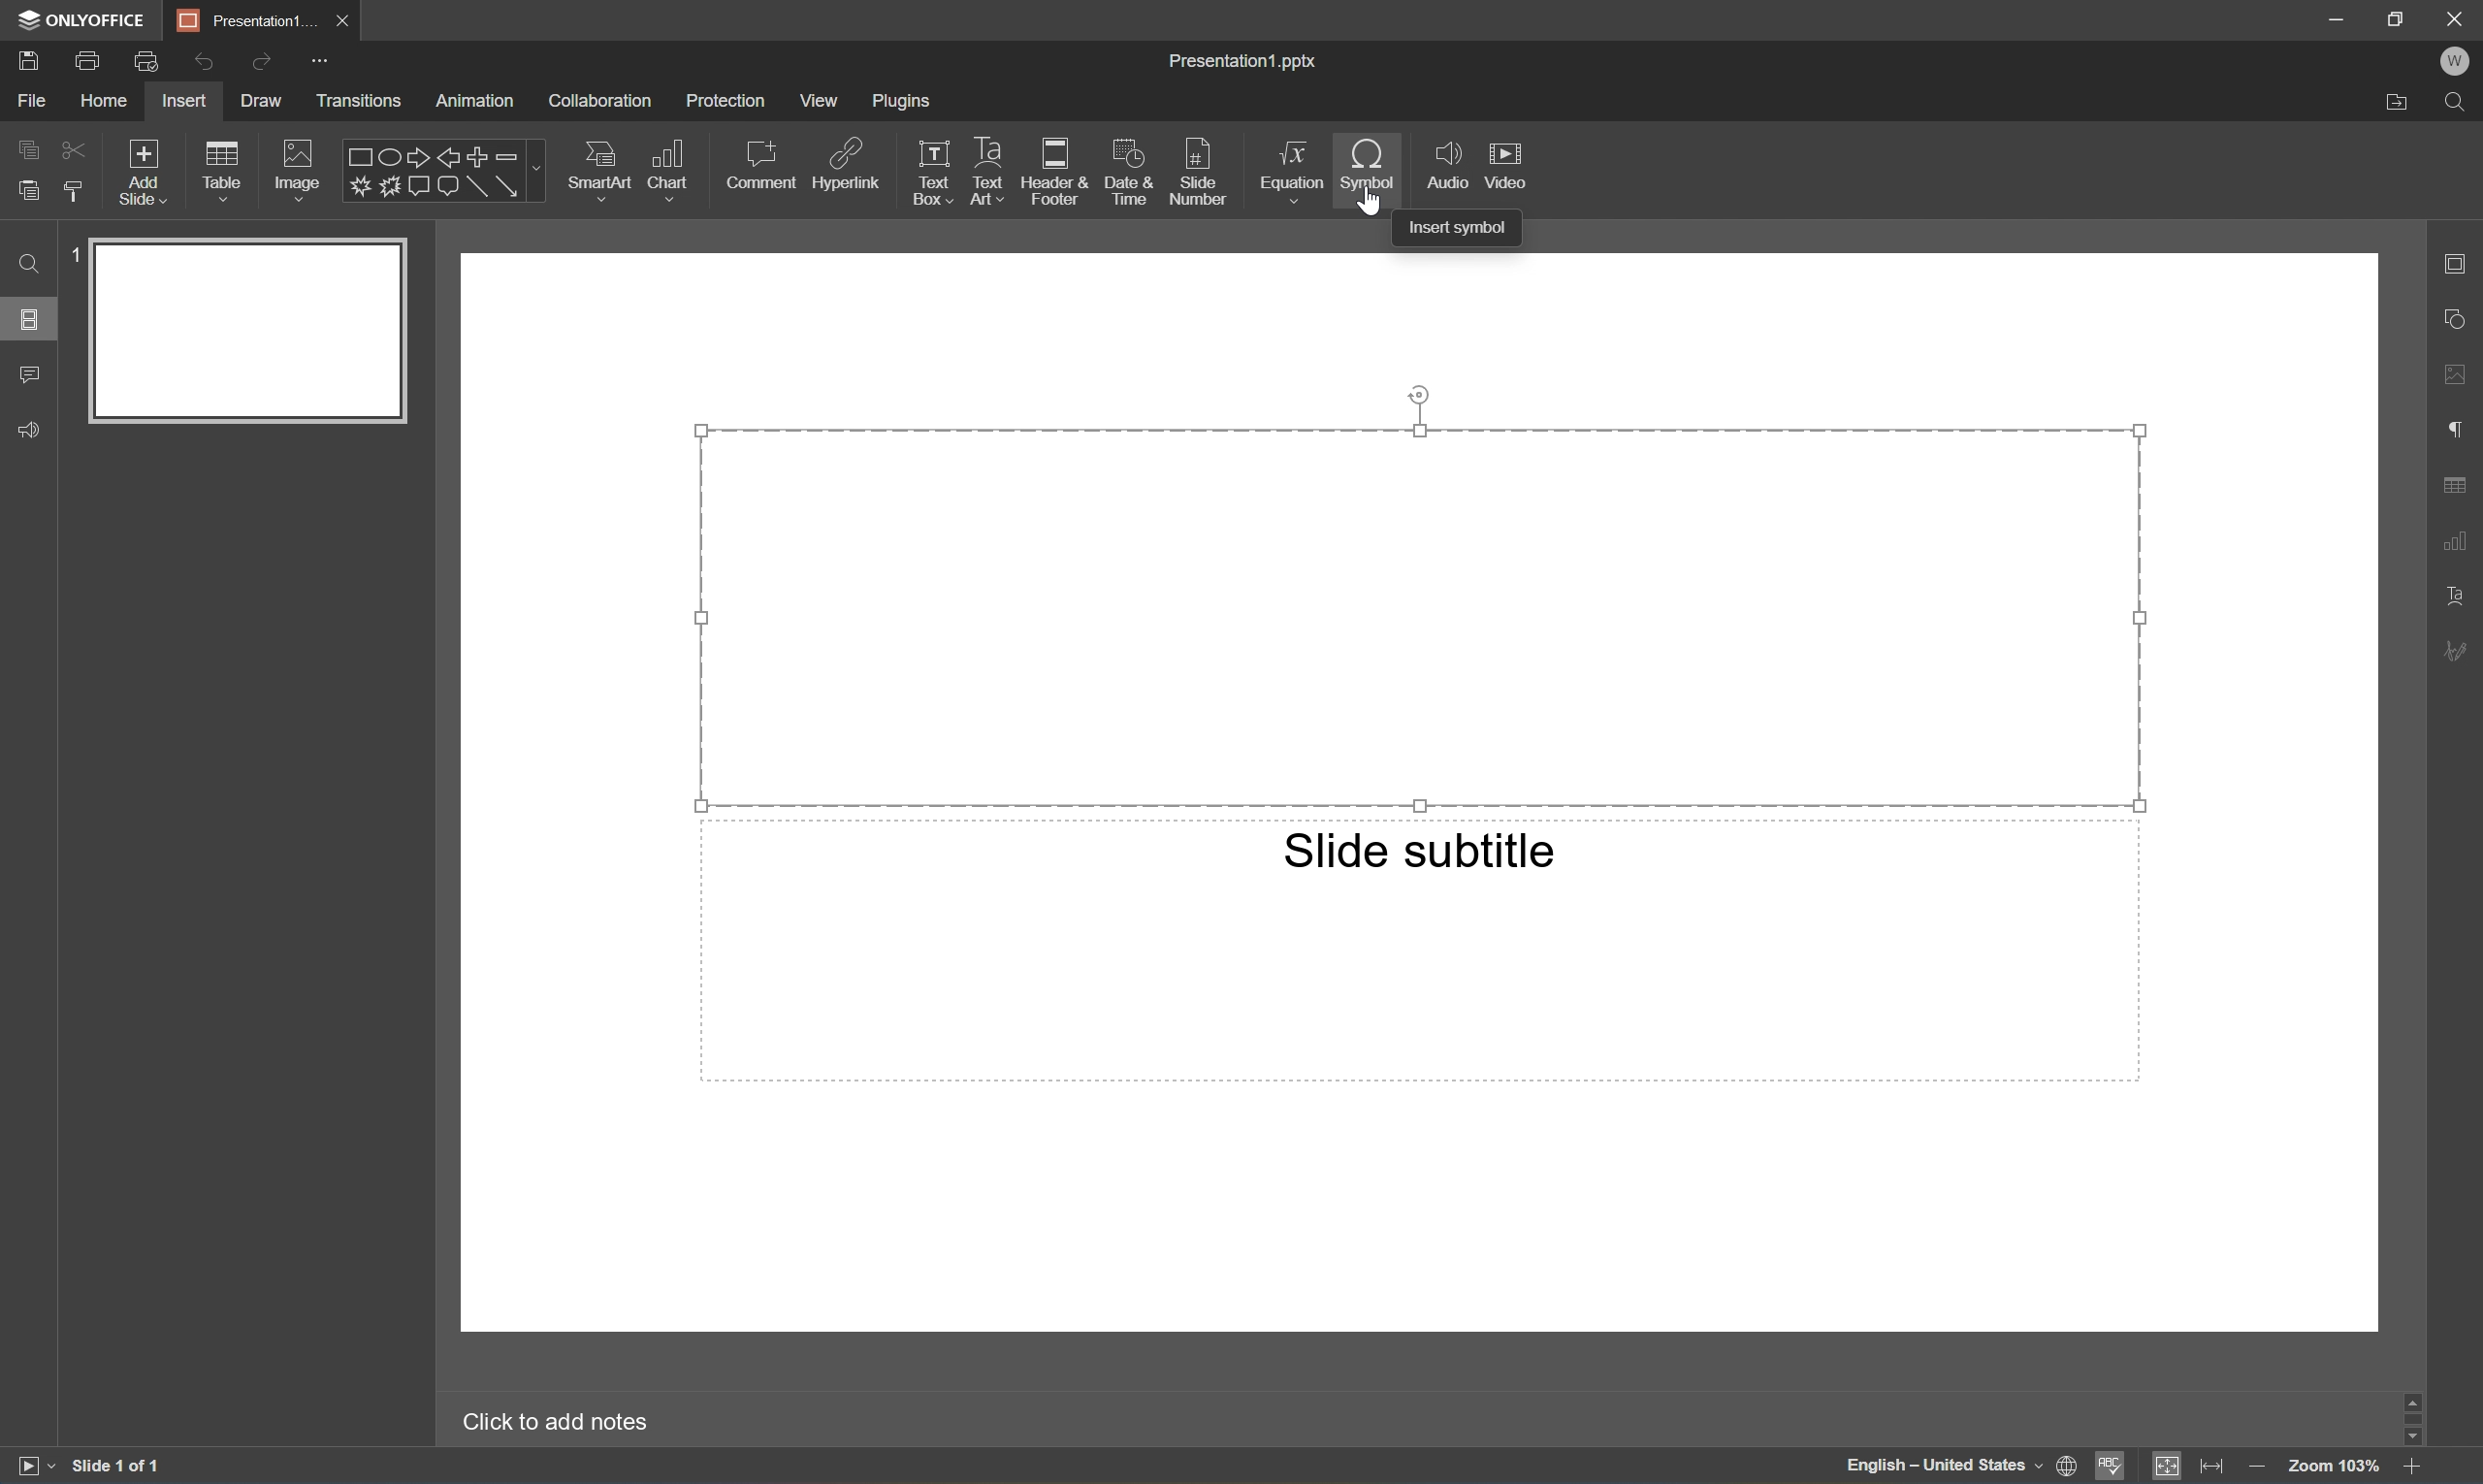 This screenshot has height=1484, width=2483. I want to click on Transitions, so click(359, 102).